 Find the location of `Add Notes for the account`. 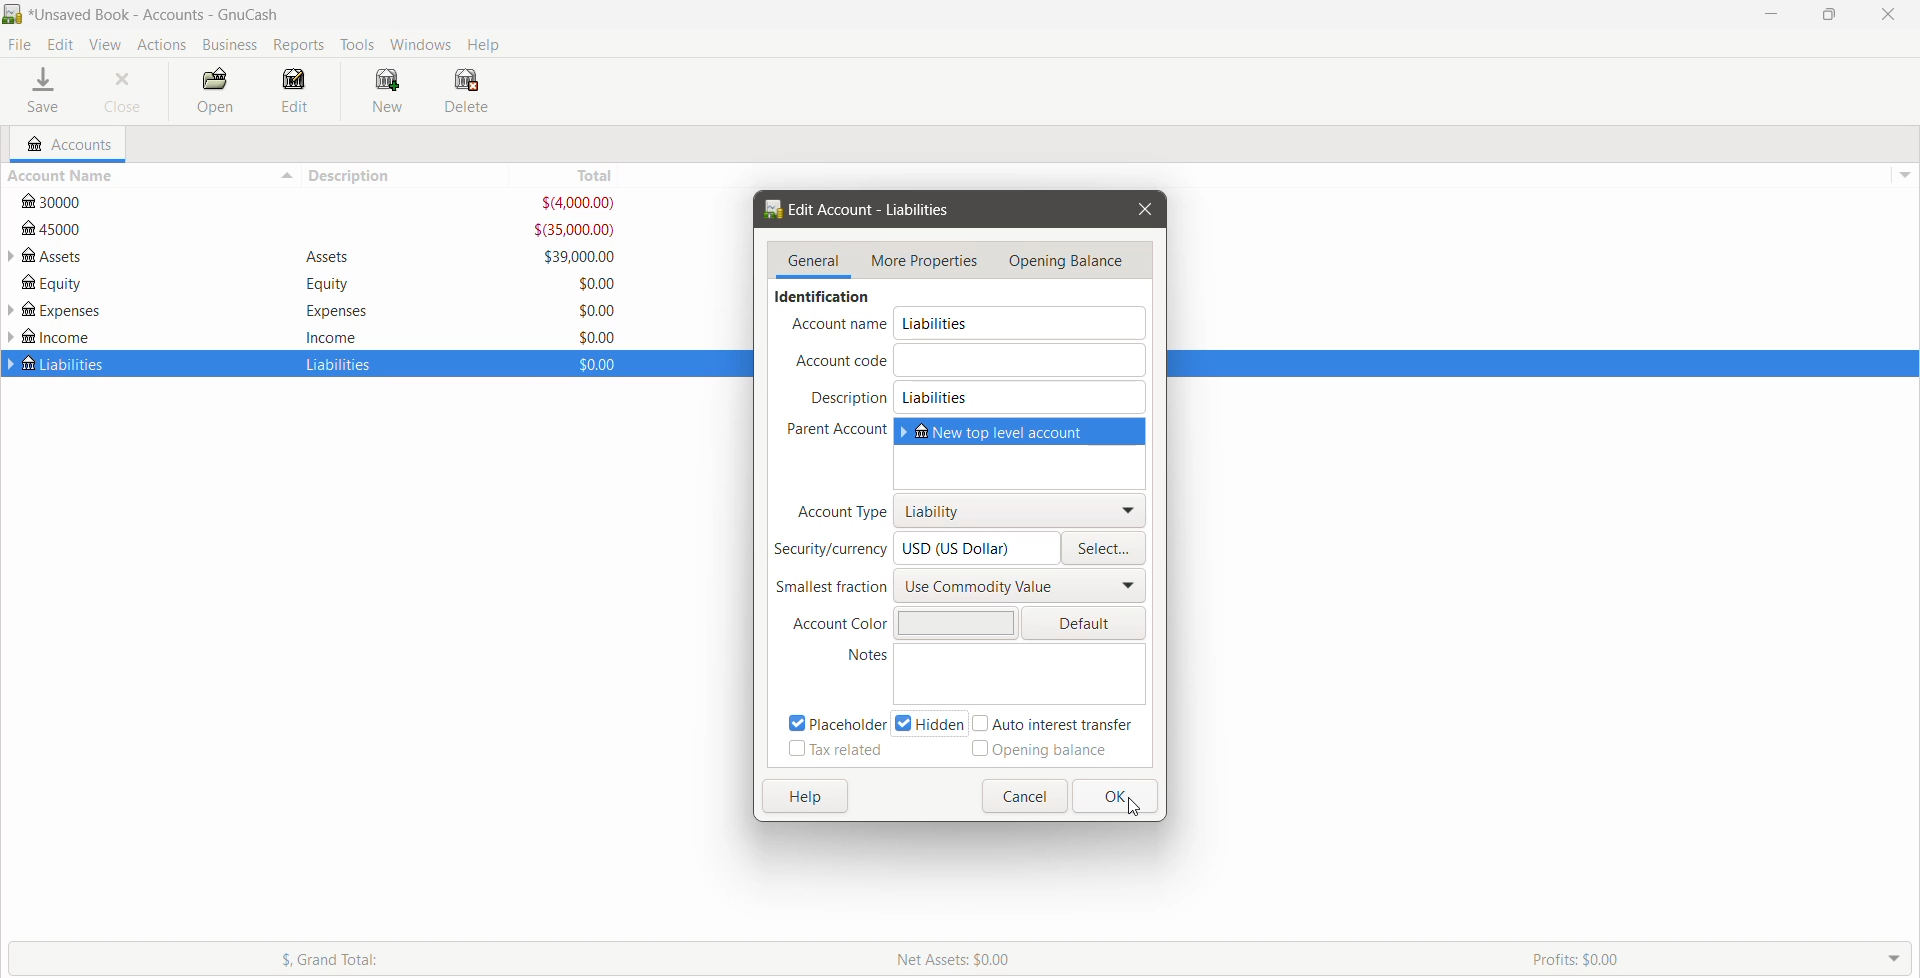

Add Notes for the account is located at coordinates (1023, 674).